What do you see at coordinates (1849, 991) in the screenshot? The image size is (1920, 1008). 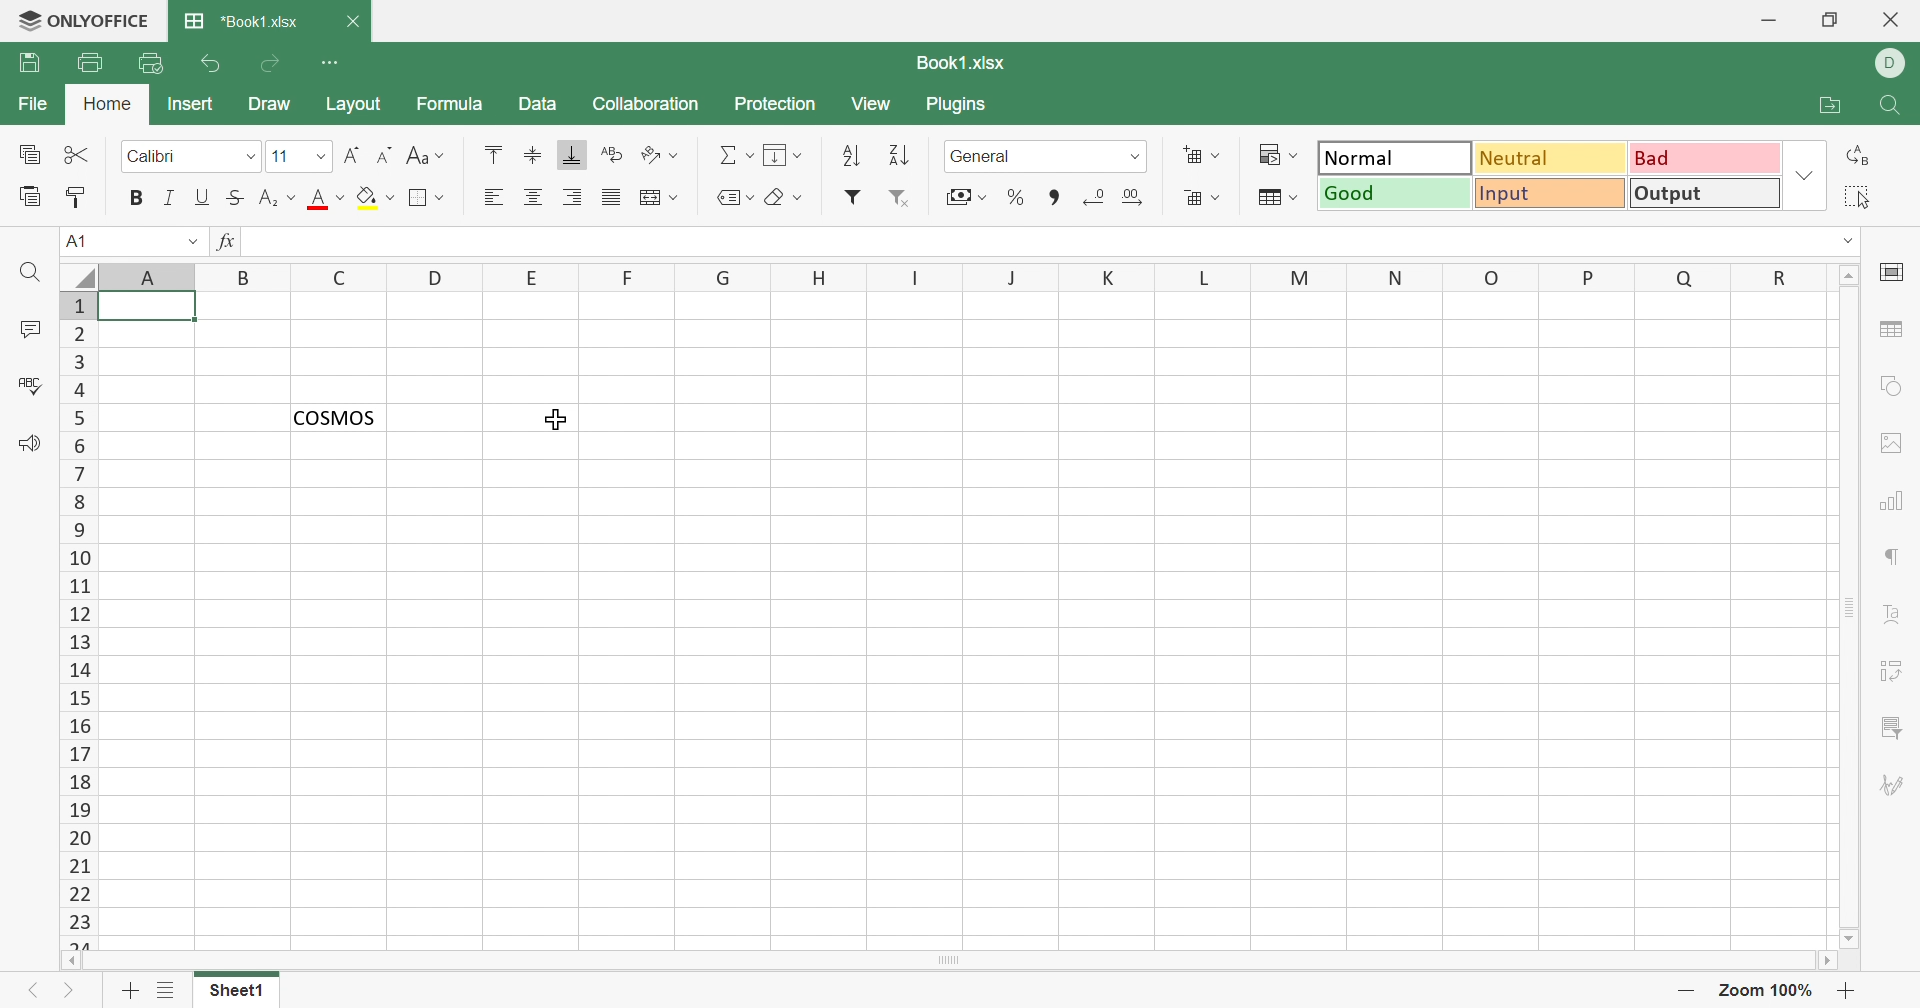 I see `Zoom in` at bounding box center [1849, 991].